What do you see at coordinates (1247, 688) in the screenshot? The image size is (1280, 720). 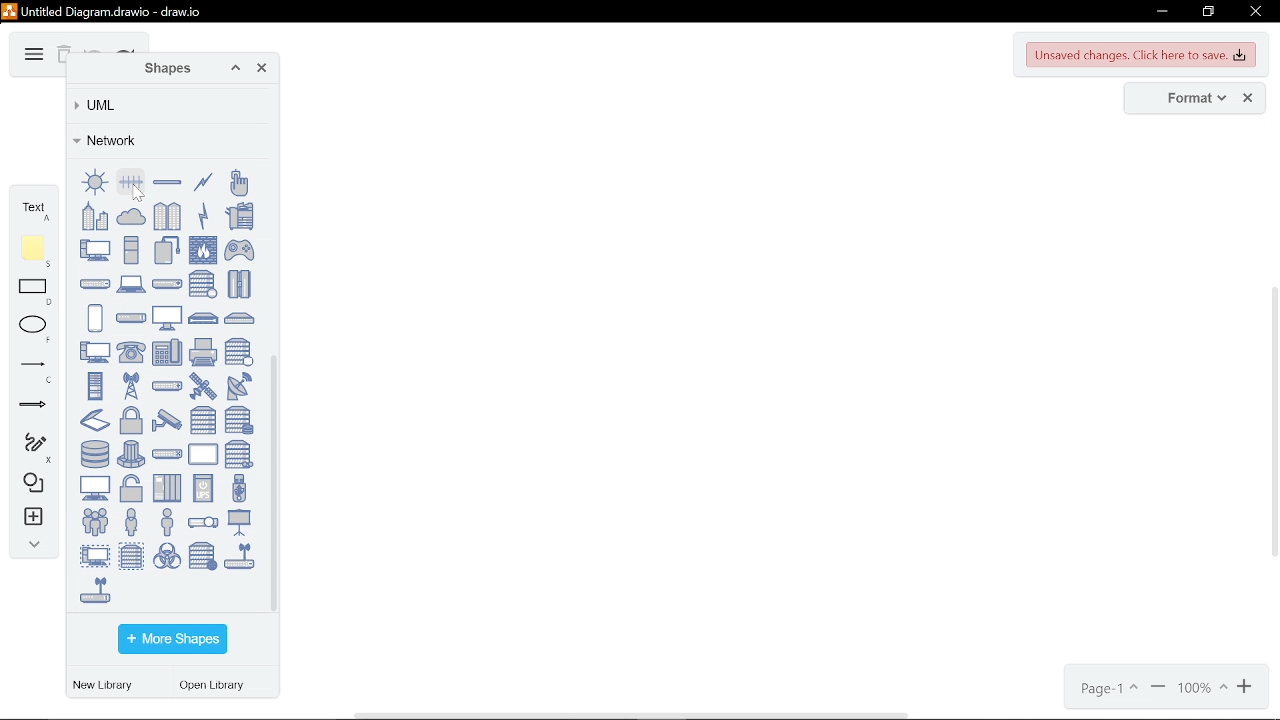 I see `zoom in` at bounding box center [1247, 688].